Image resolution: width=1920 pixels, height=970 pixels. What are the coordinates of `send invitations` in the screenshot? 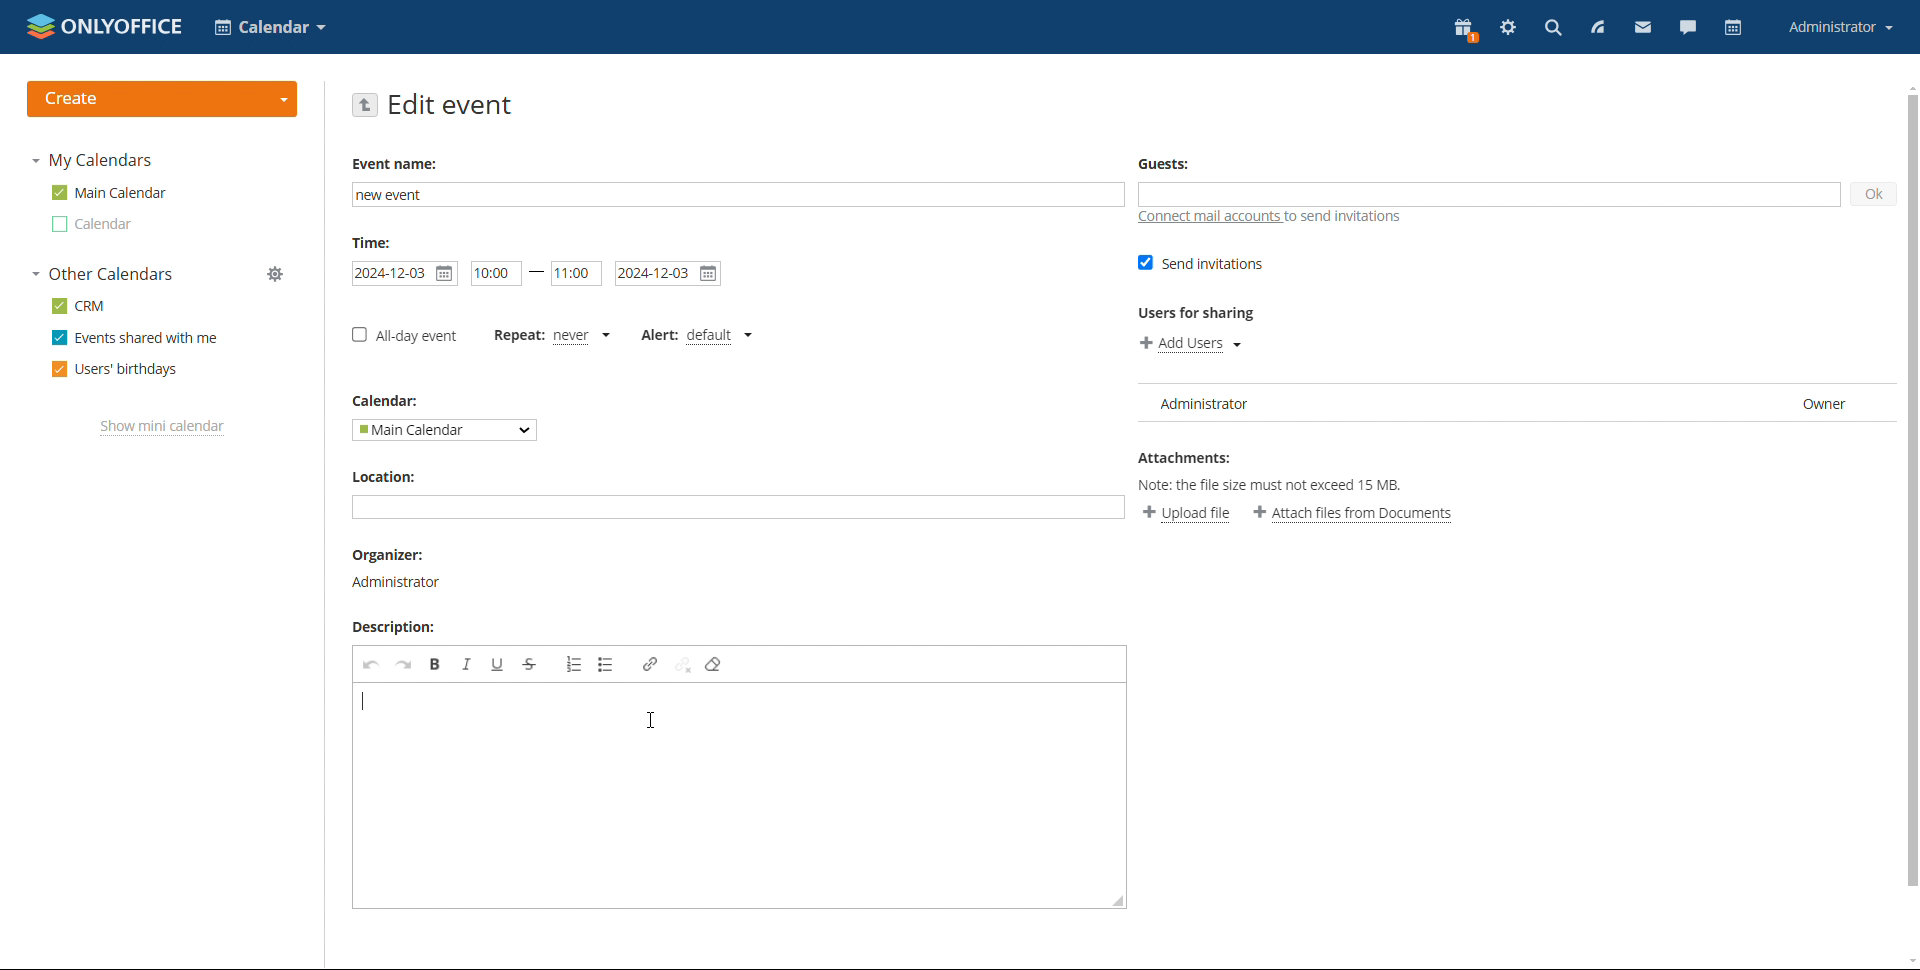 It's located at (1202, 264).